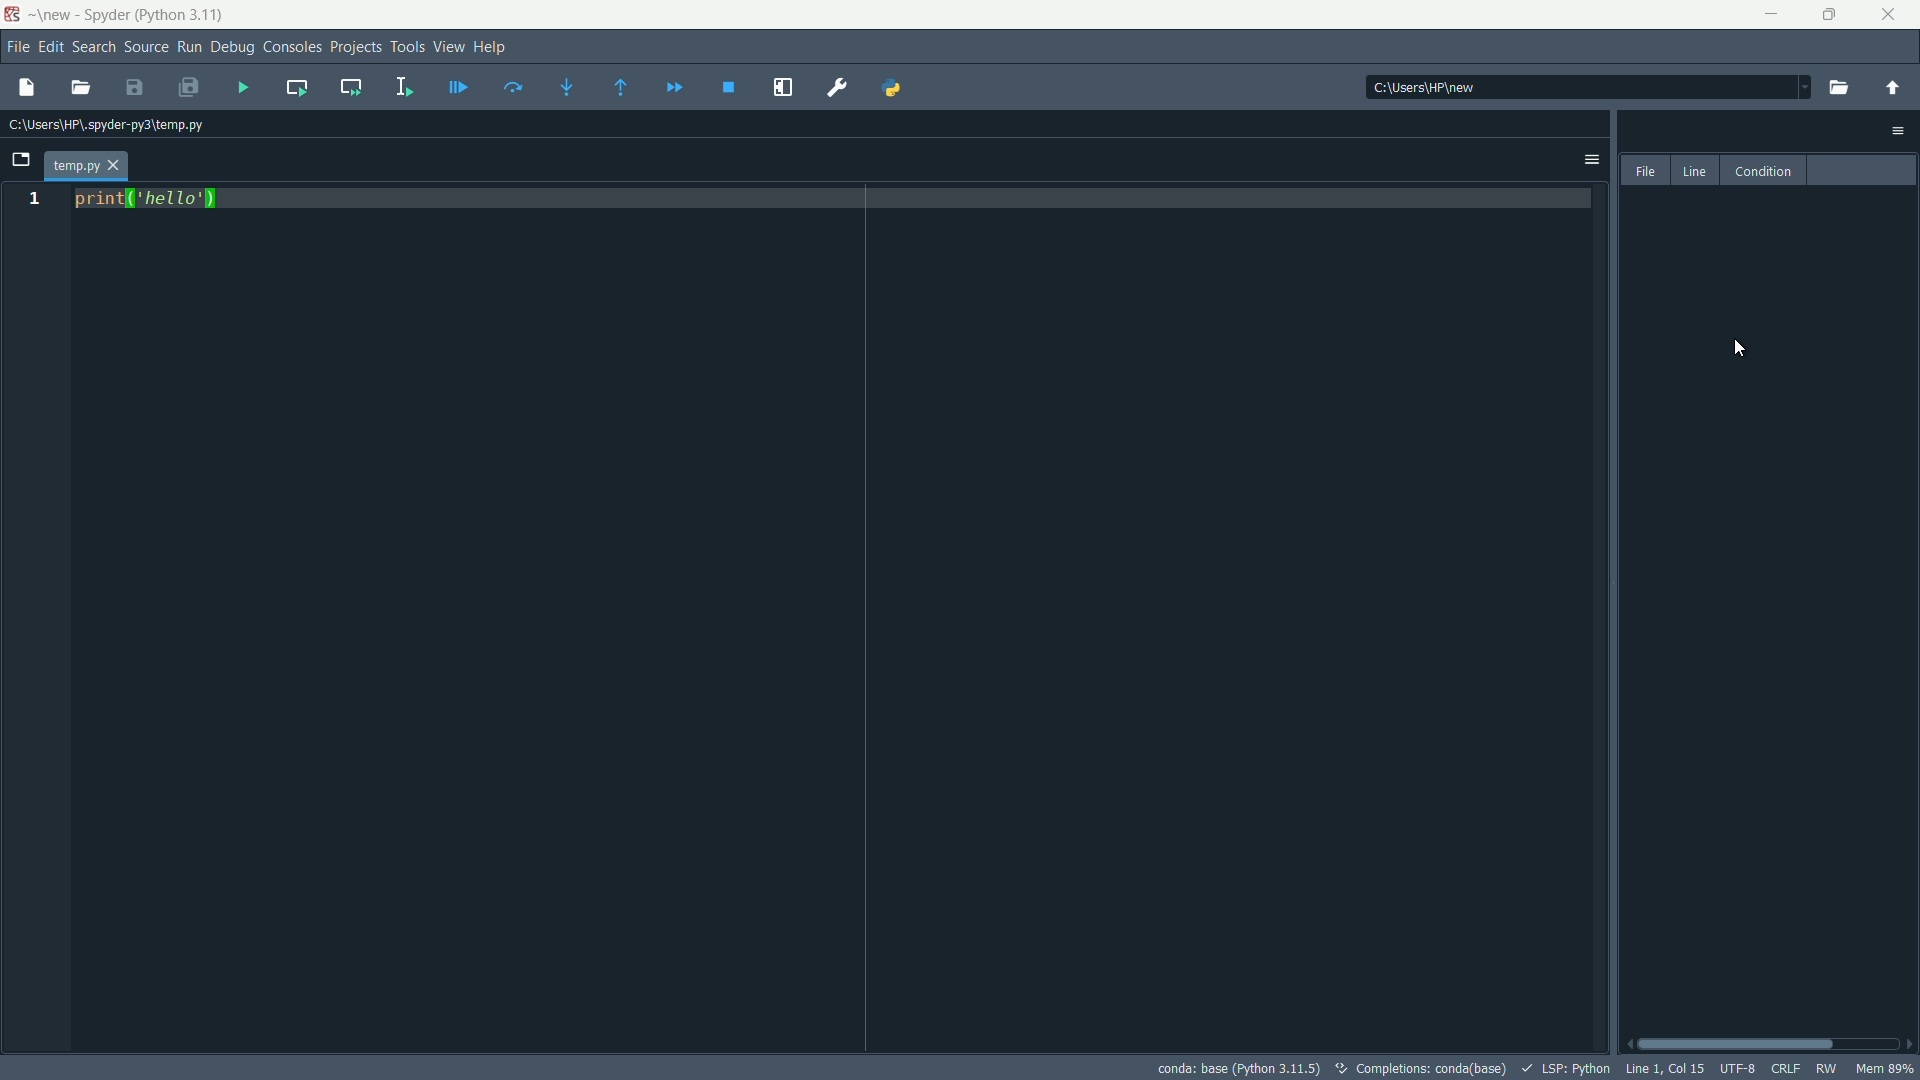  What do you see at coordinates (1768, 1045) in the screenshot?
I see `scroll bar` at bounding box center [1768, 1045].